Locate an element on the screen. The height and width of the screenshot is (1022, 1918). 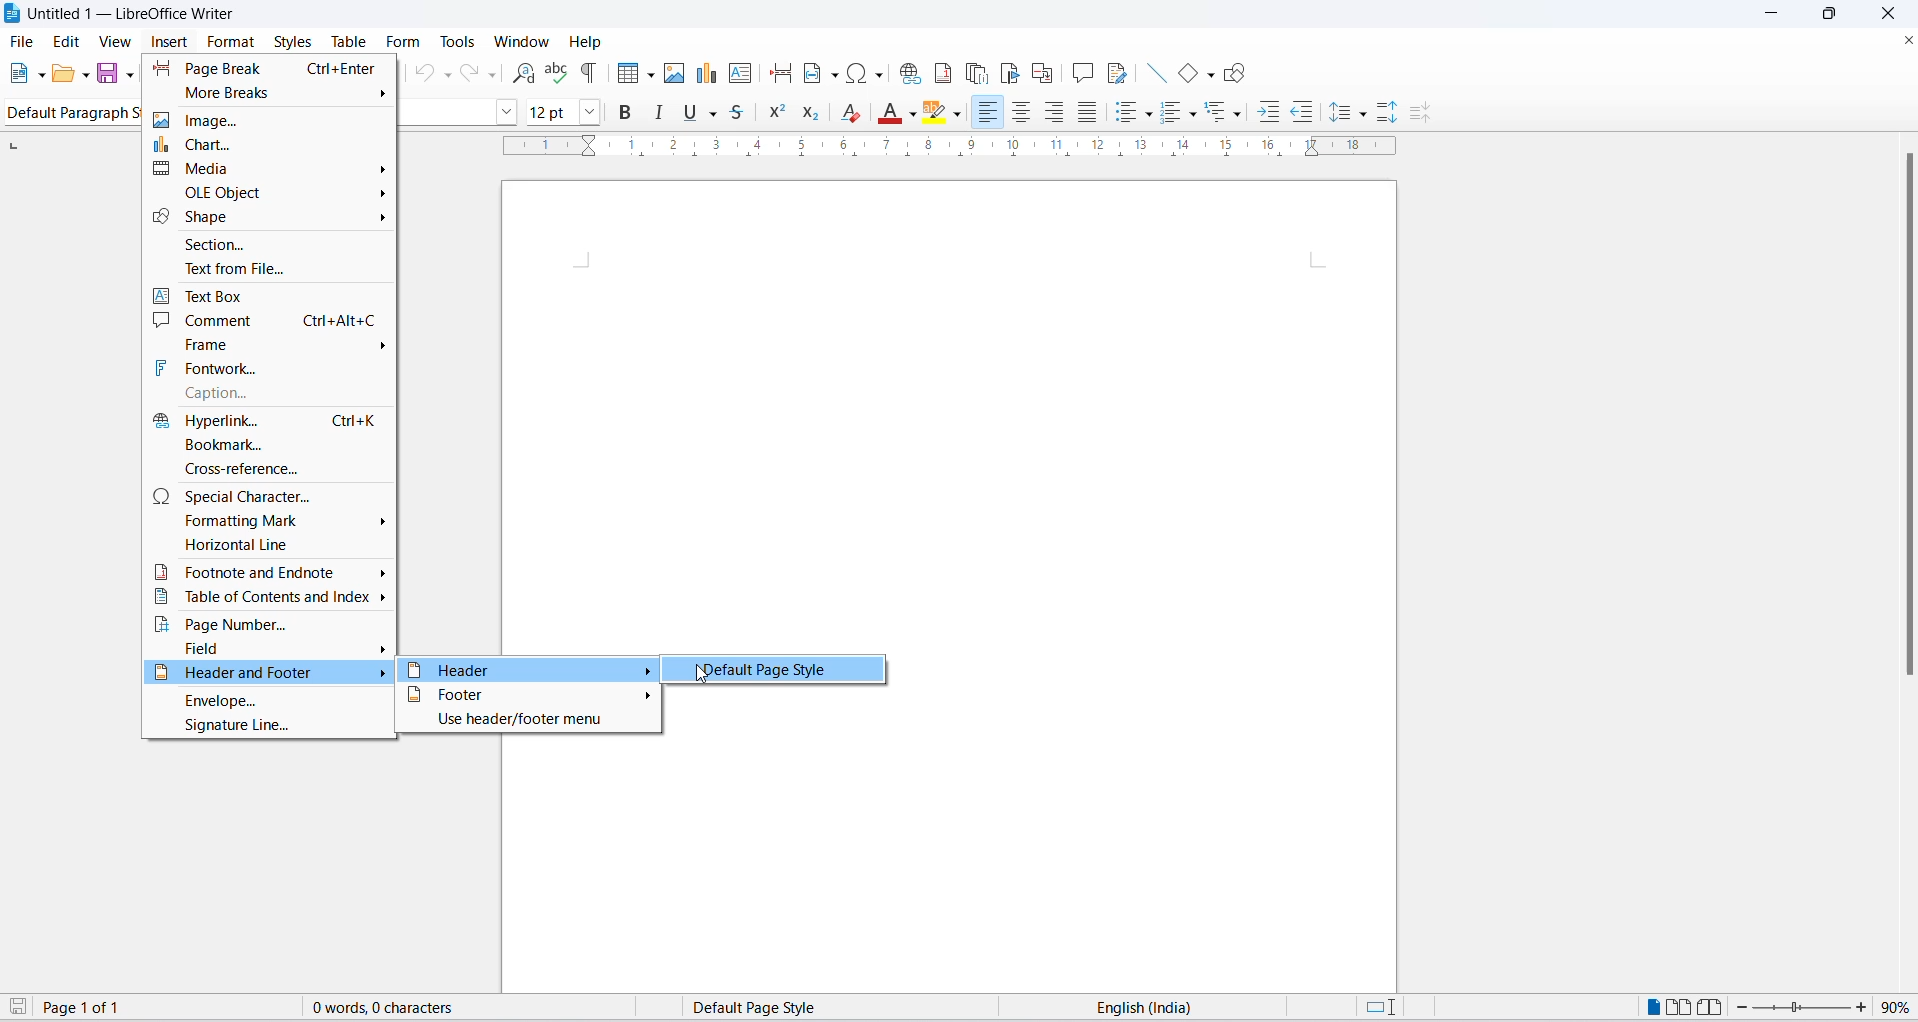
 is located at coordinates (1893, 12).